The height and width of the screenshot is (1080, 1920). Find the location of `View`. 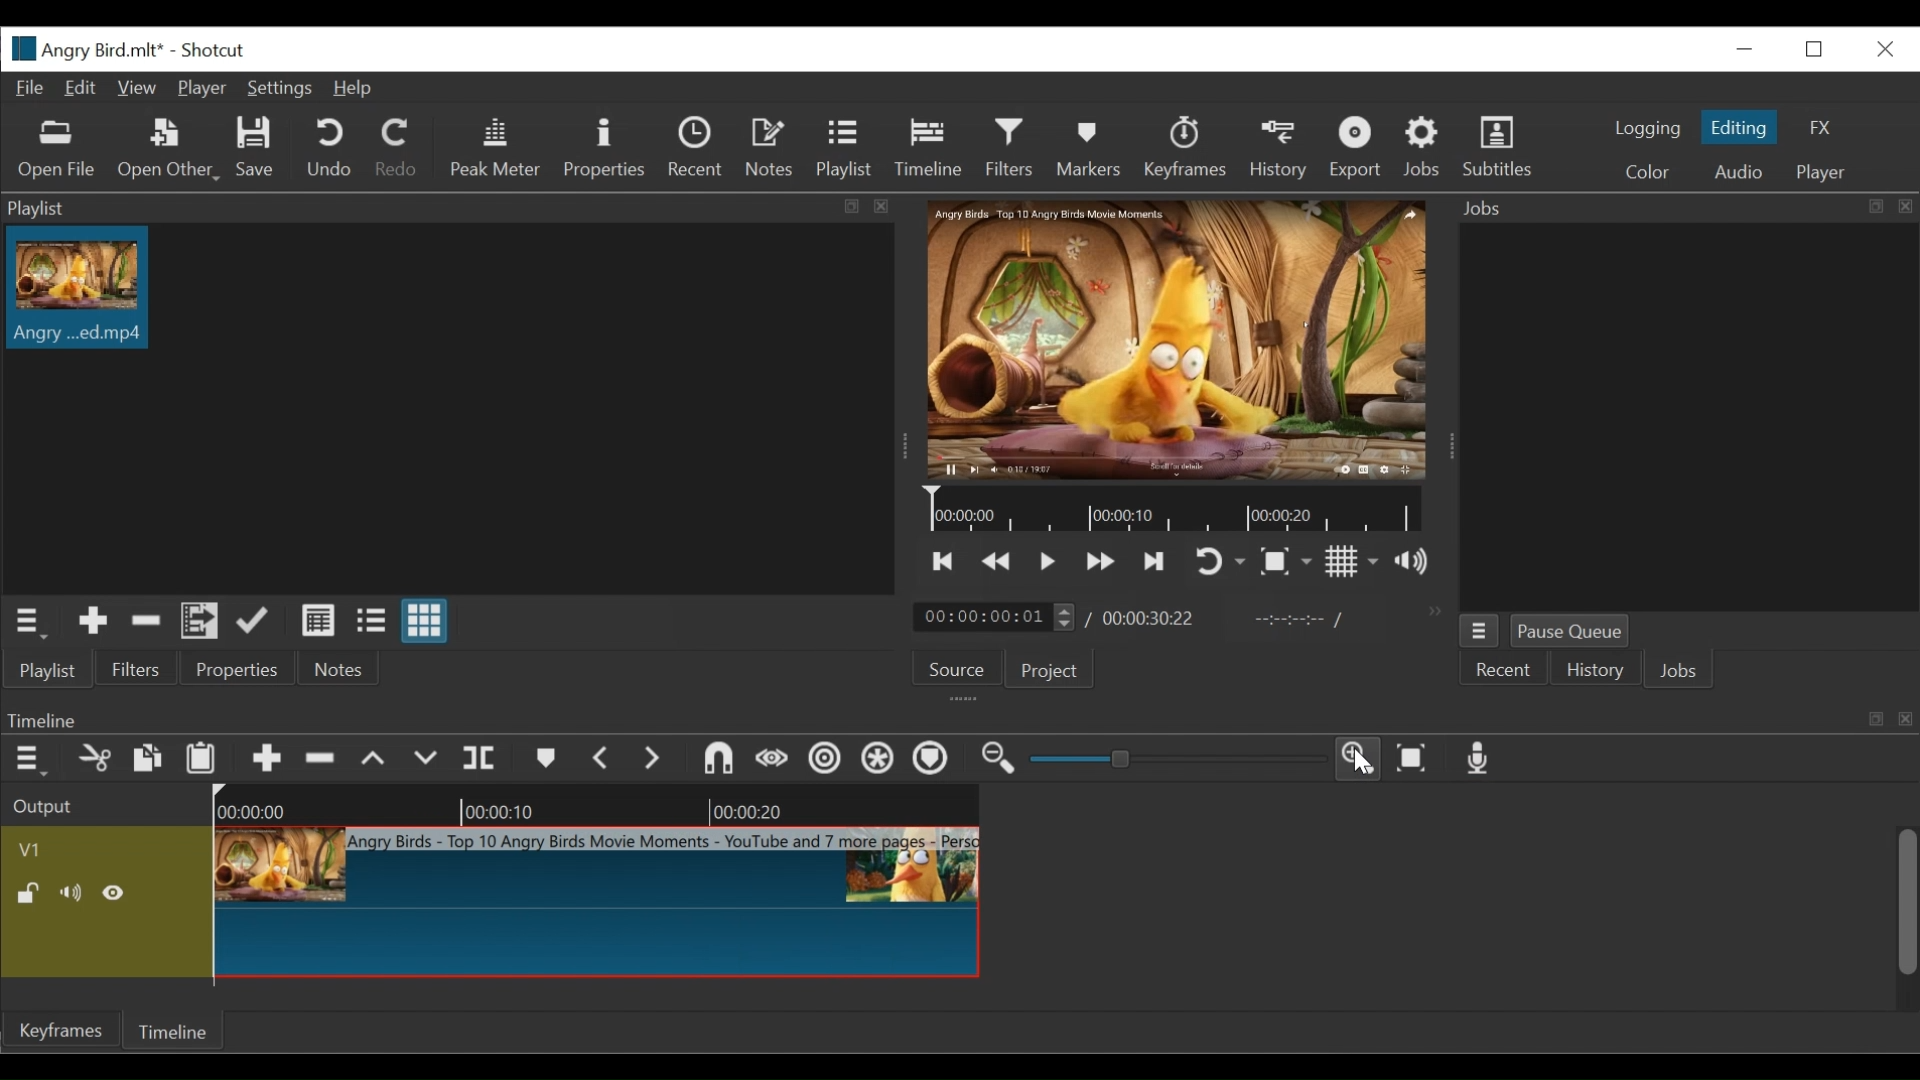

View is located at coordinates (135, 86).